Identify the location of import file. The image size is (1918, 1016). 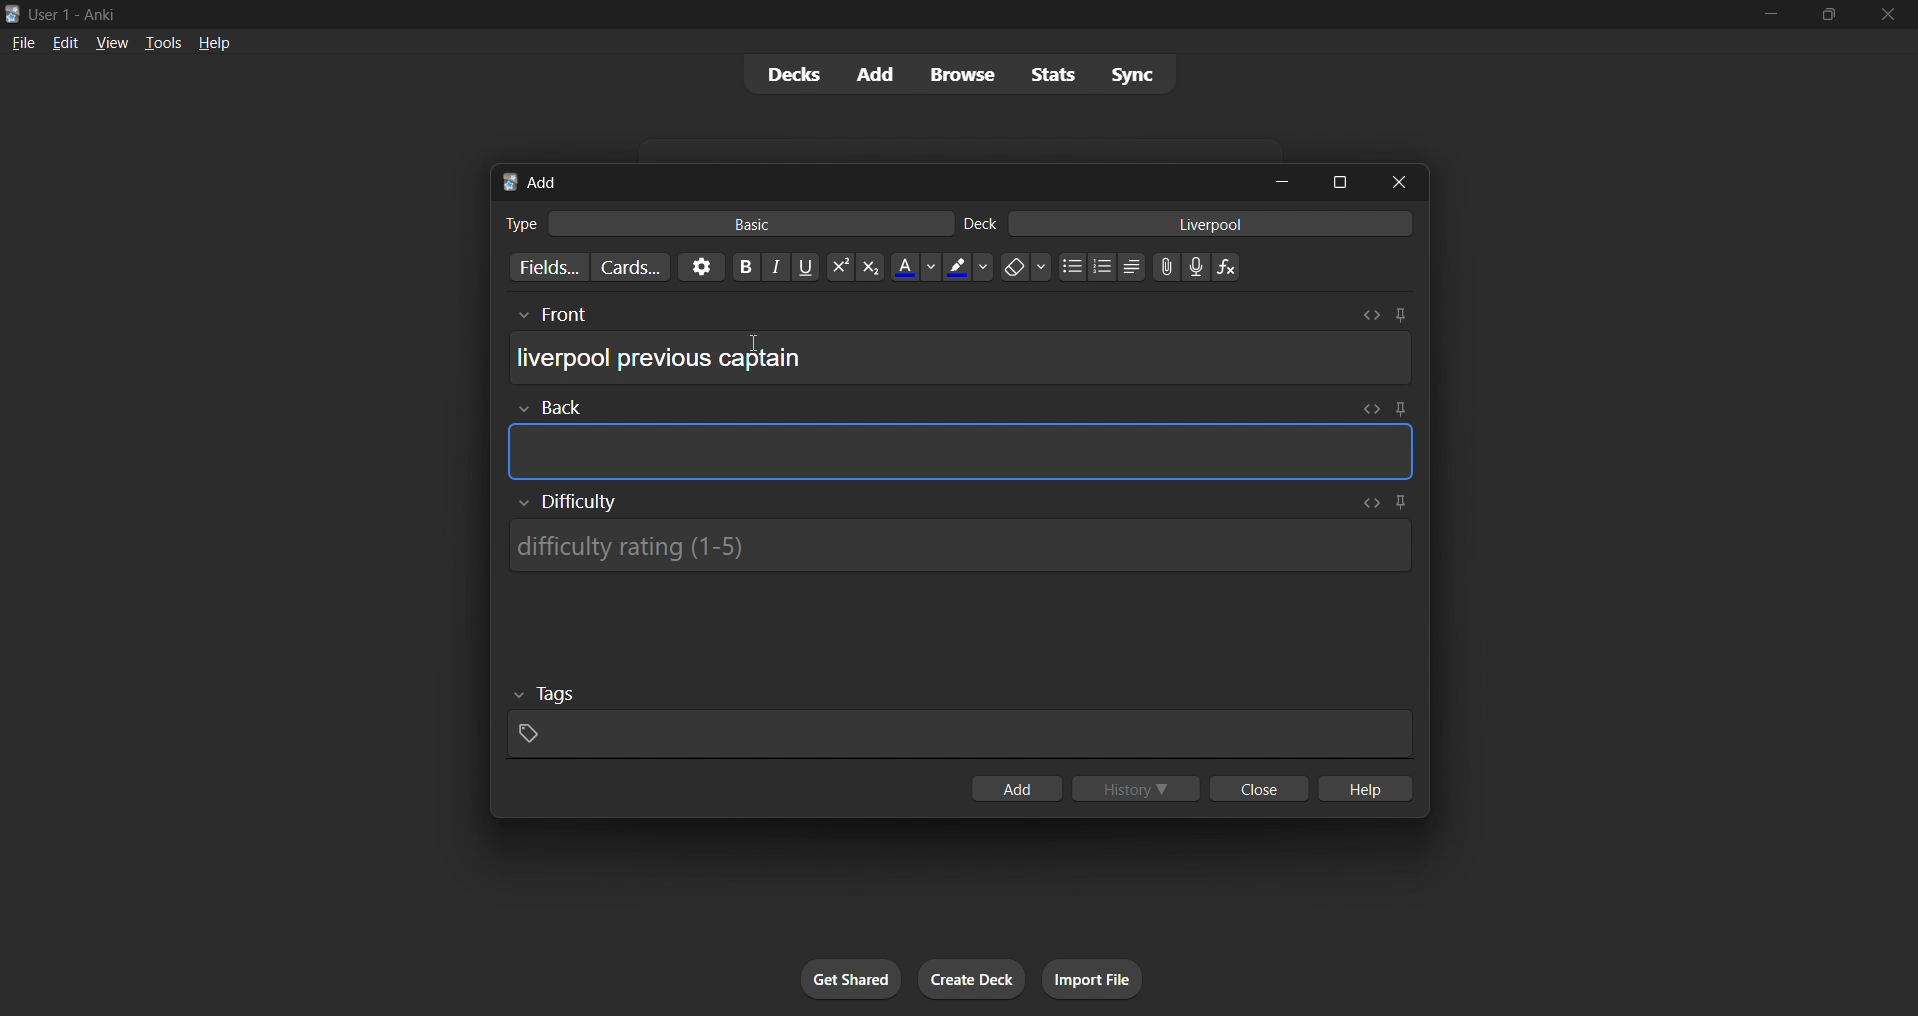
(1100, 977).